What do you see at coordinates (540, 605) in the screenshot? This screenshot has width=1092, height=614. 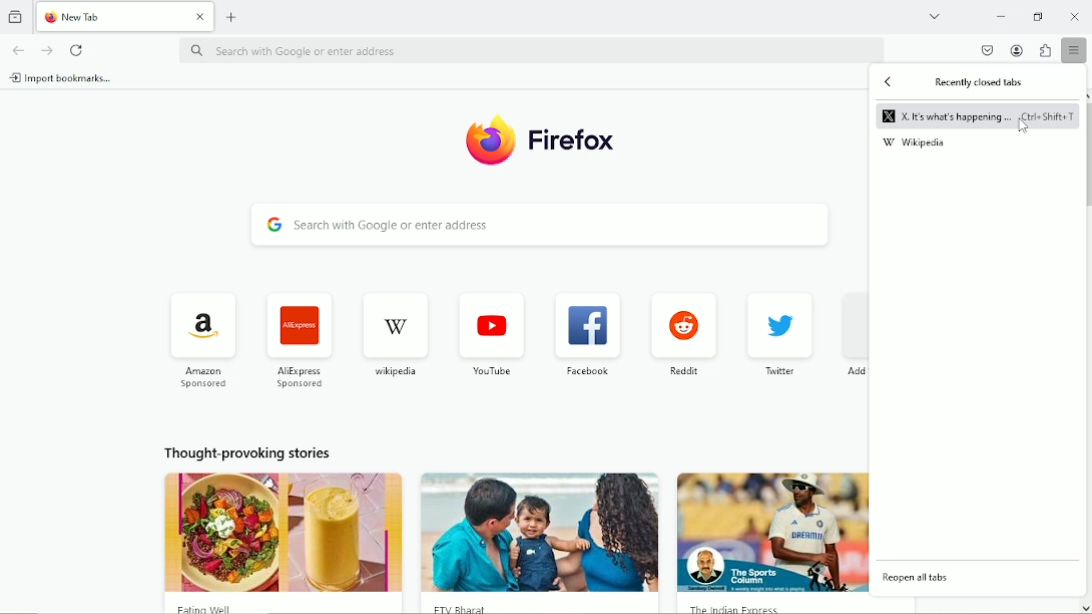 I see `FTV Bharat` at bounding box center [540, 605].